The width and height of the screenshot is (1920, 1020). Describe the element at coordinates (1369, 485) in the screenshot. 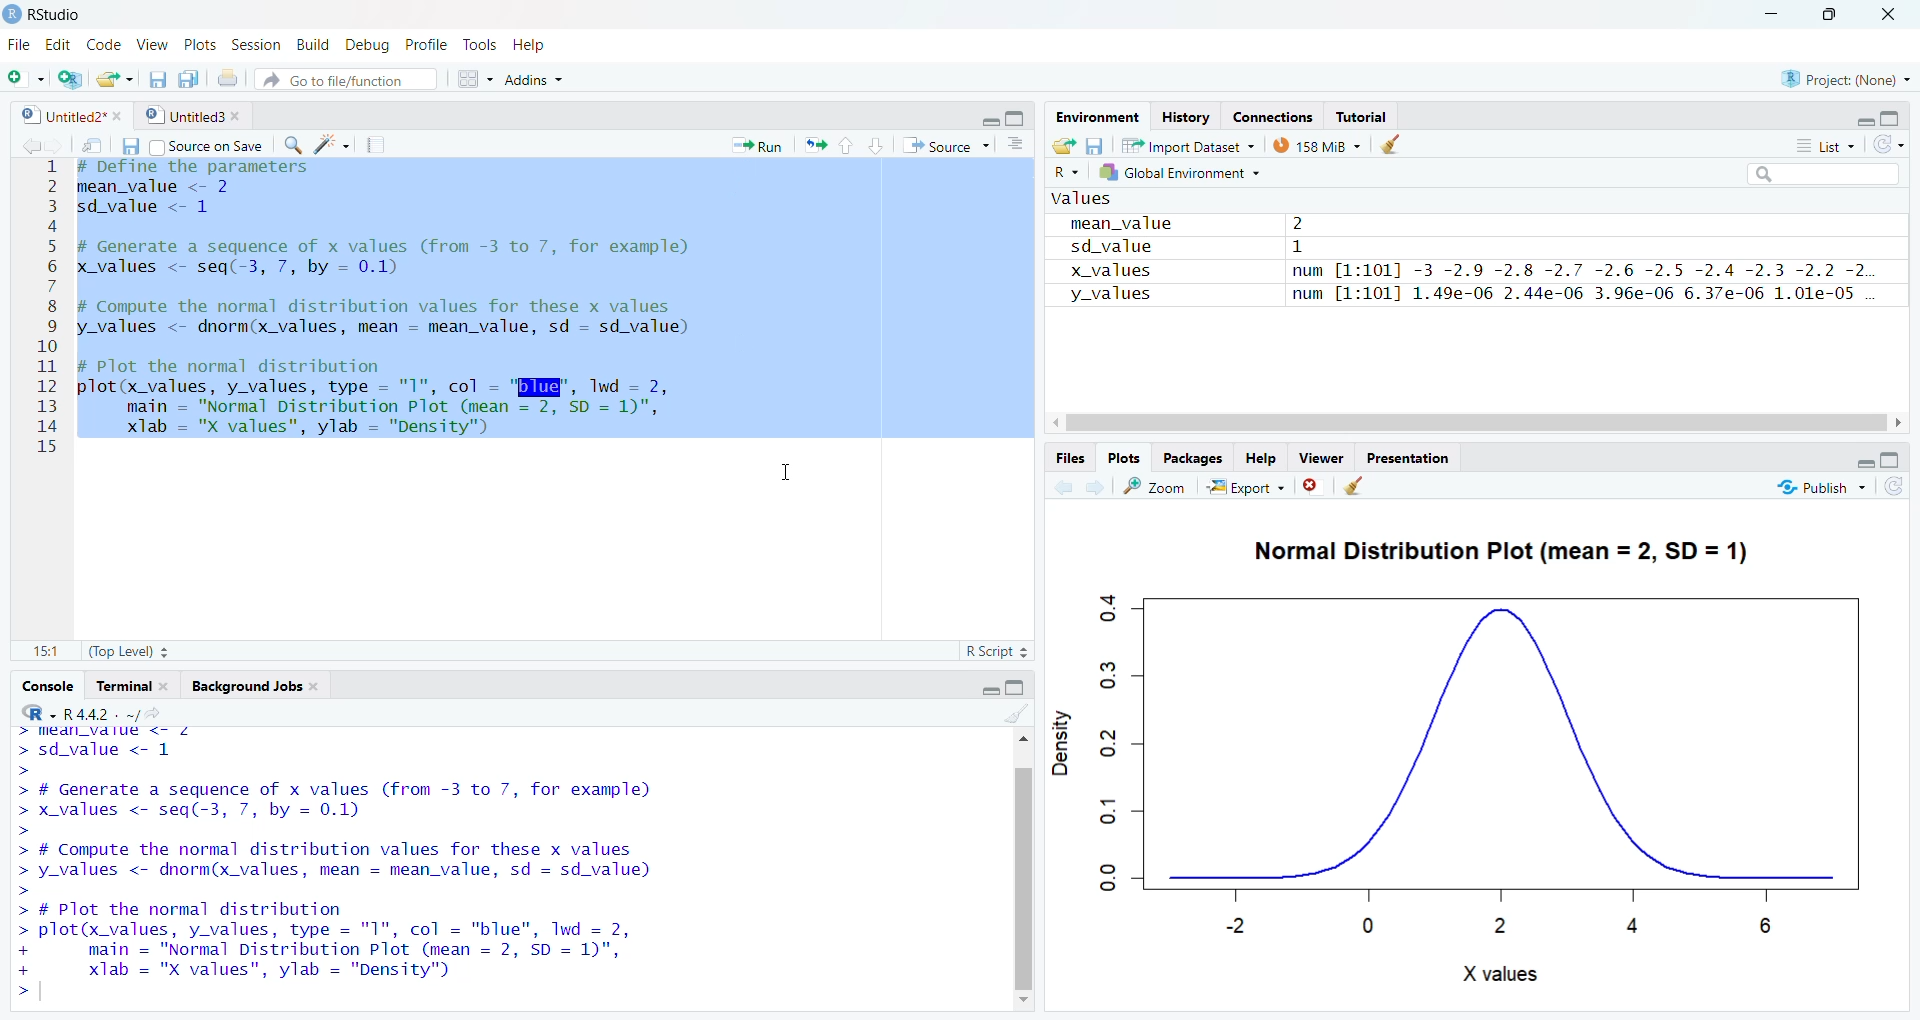

I see `show in new window` at that location.